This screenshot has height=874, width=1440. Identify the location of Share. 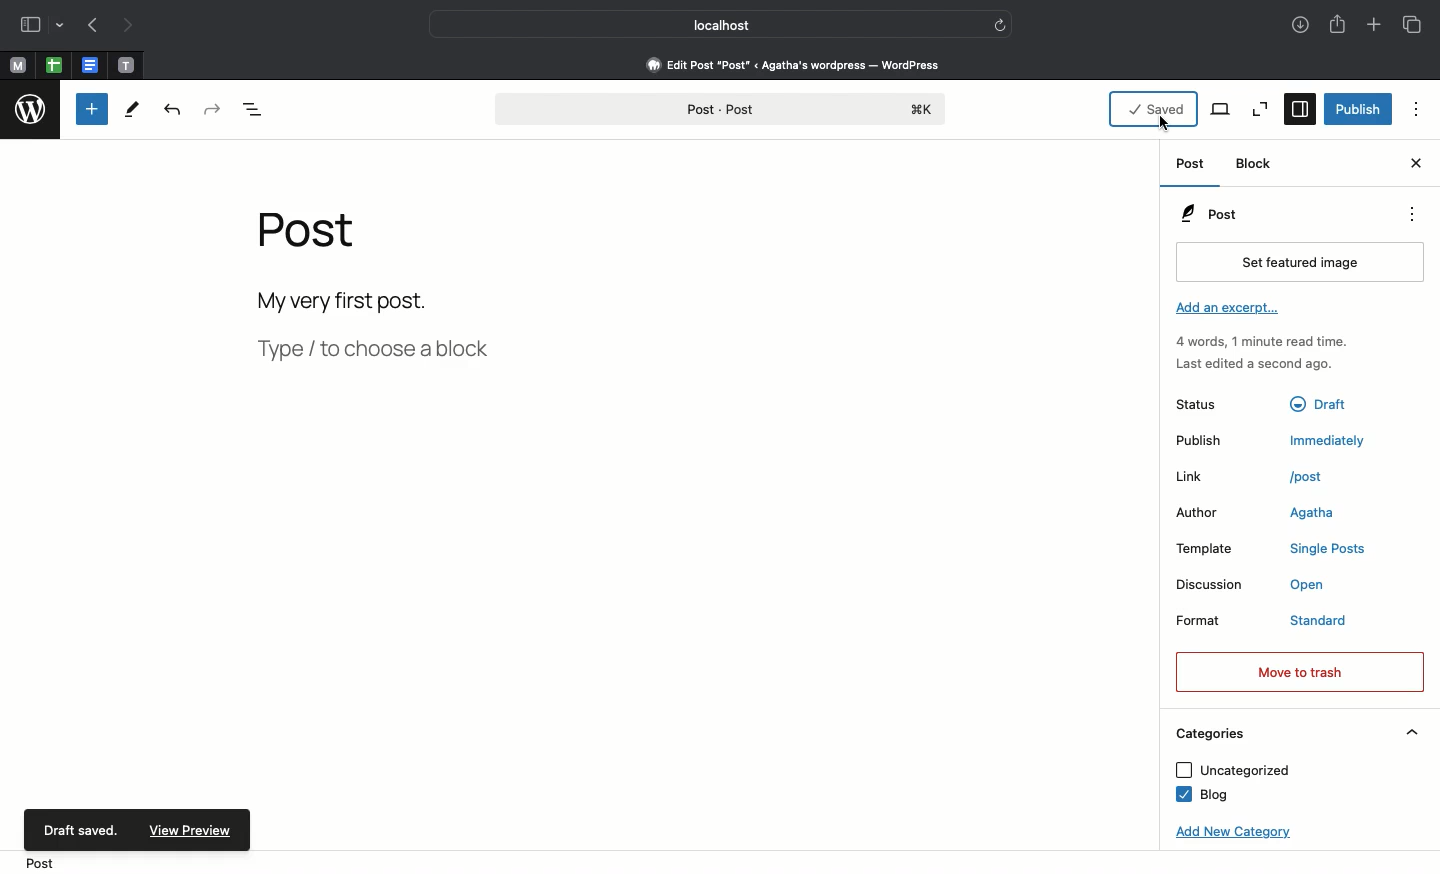
(1337, 26).